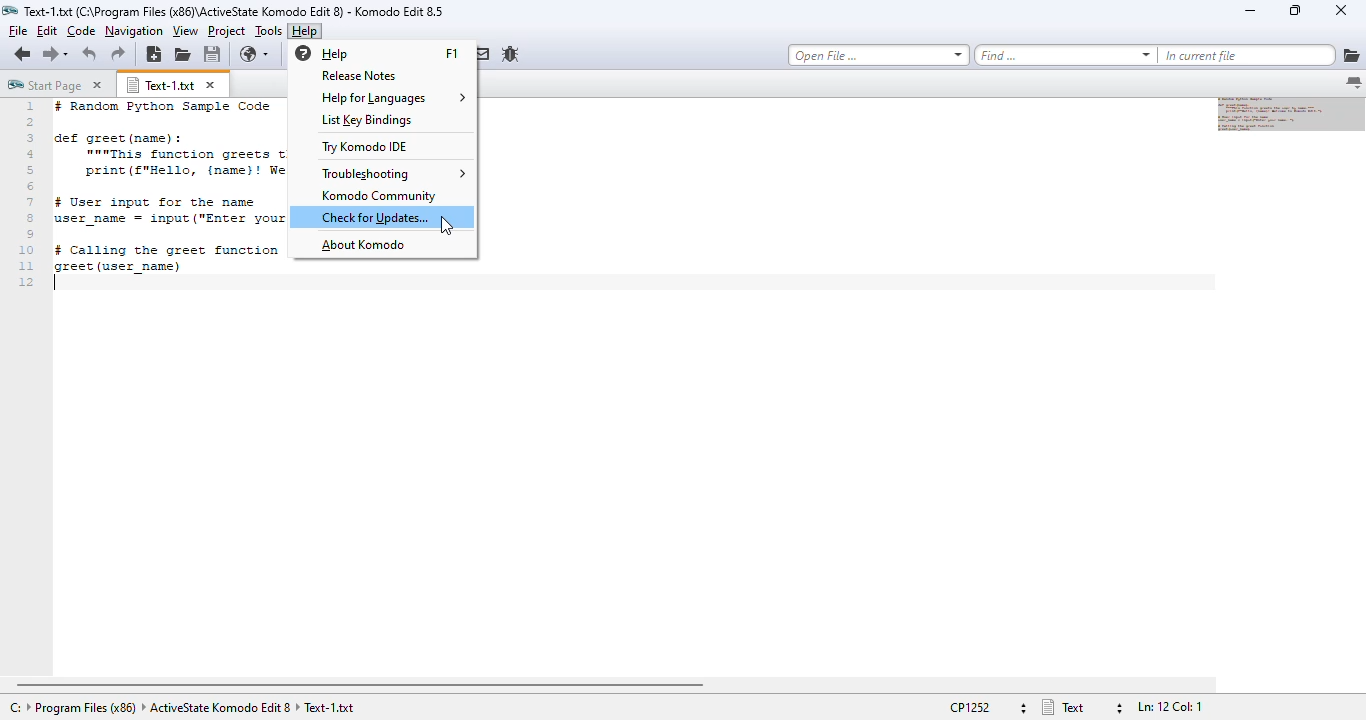 This screenshot has height=720, width=1366. I want to click on help, so click(321, 53).